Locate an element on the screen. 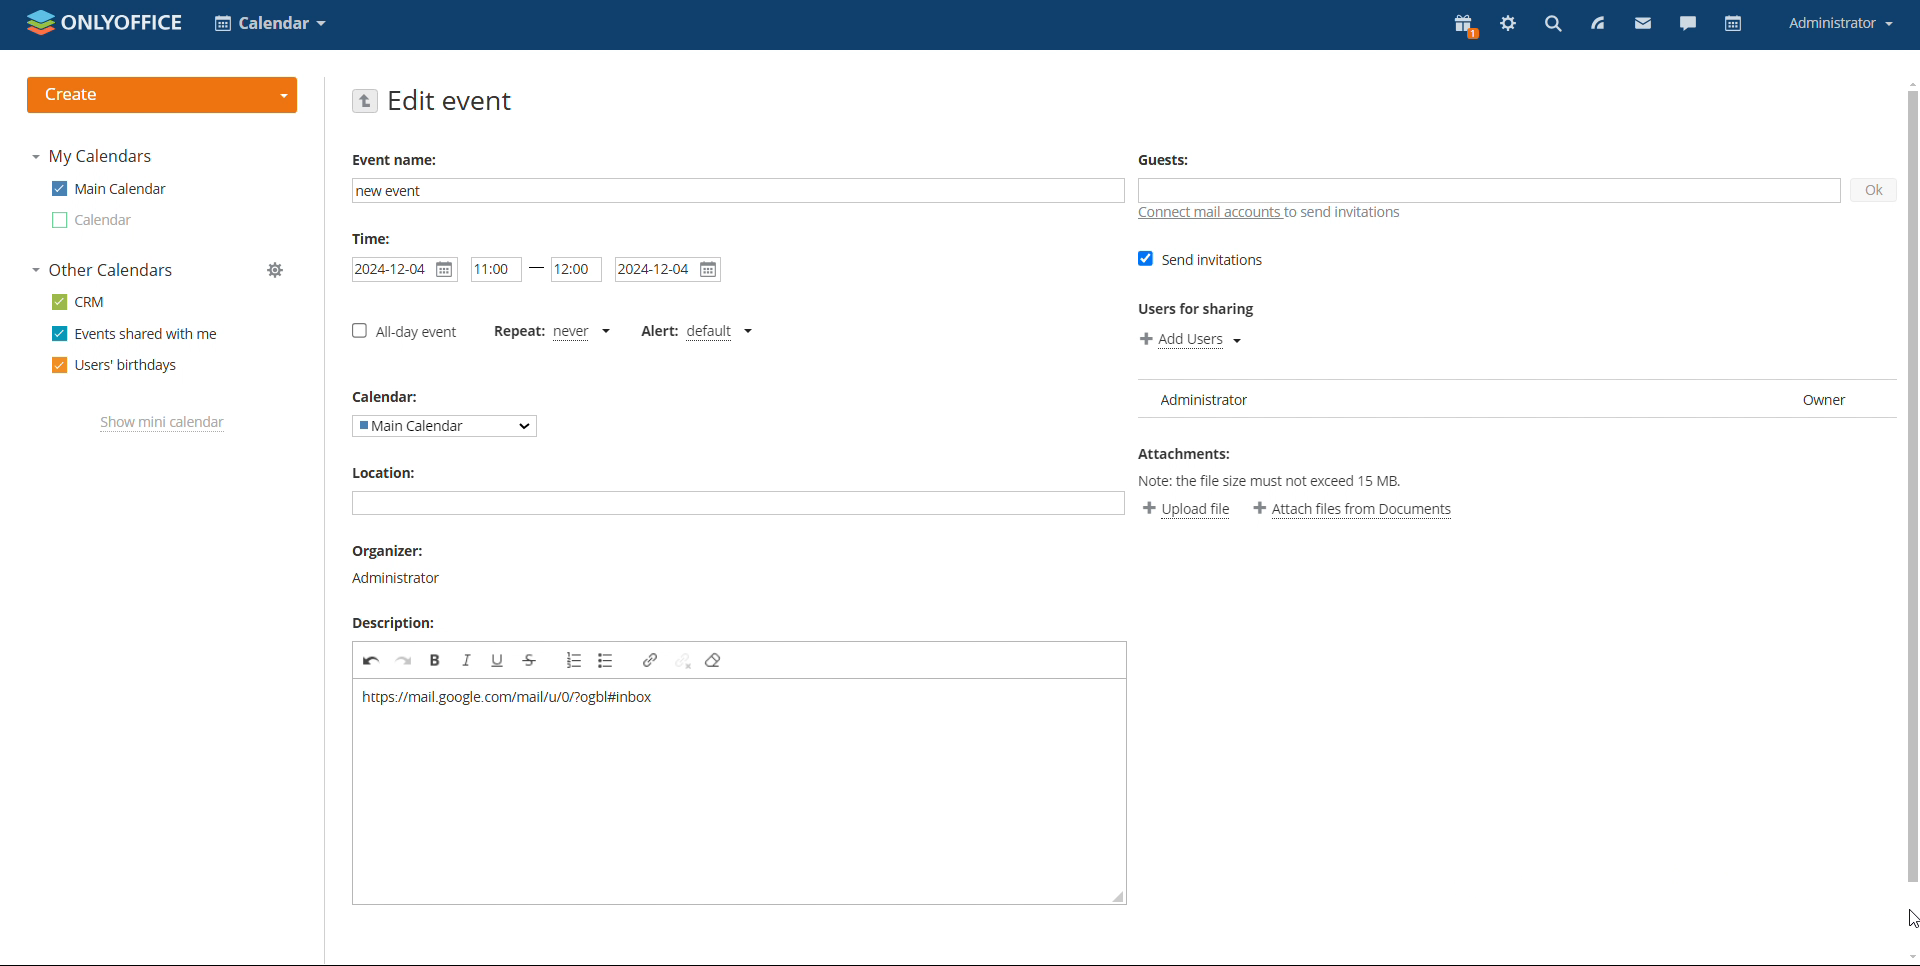 The width and height of the screenshot is (1920, 966). default  is located at coordinates (717, 328).